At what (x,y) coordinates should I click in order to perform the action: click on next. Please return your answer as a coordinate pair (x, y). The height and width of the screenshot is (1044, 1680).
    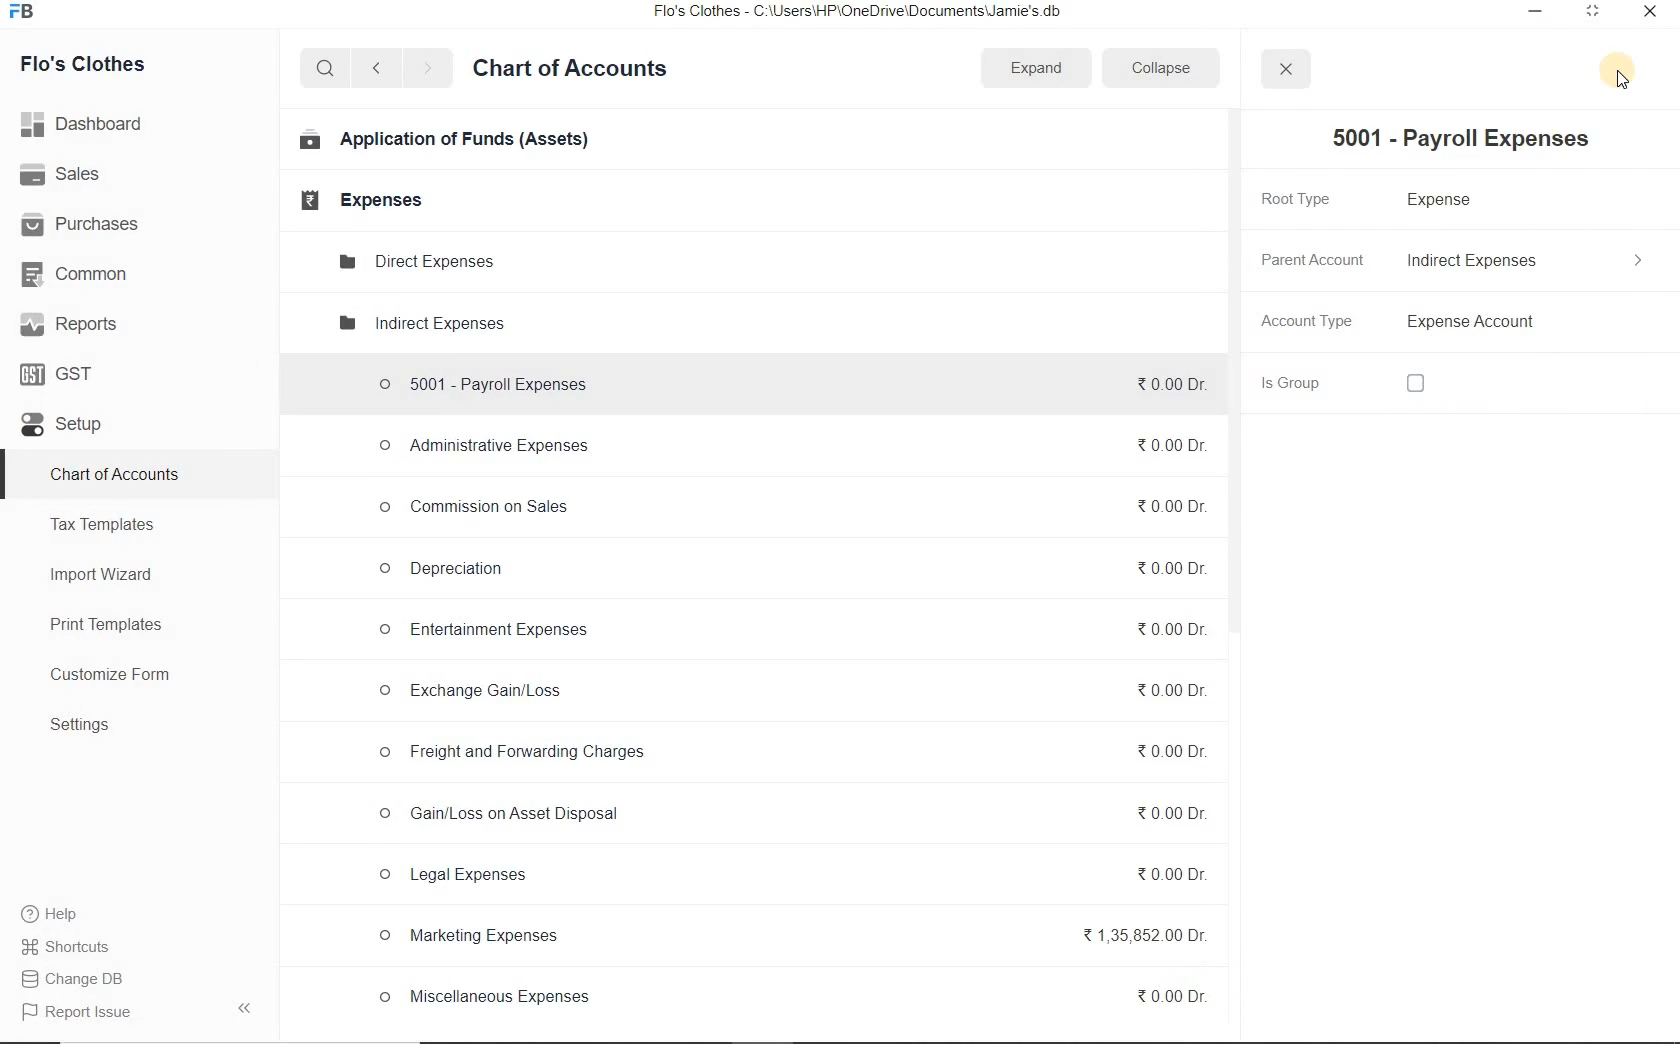
    Looking at the image, I should click on (427, 70).